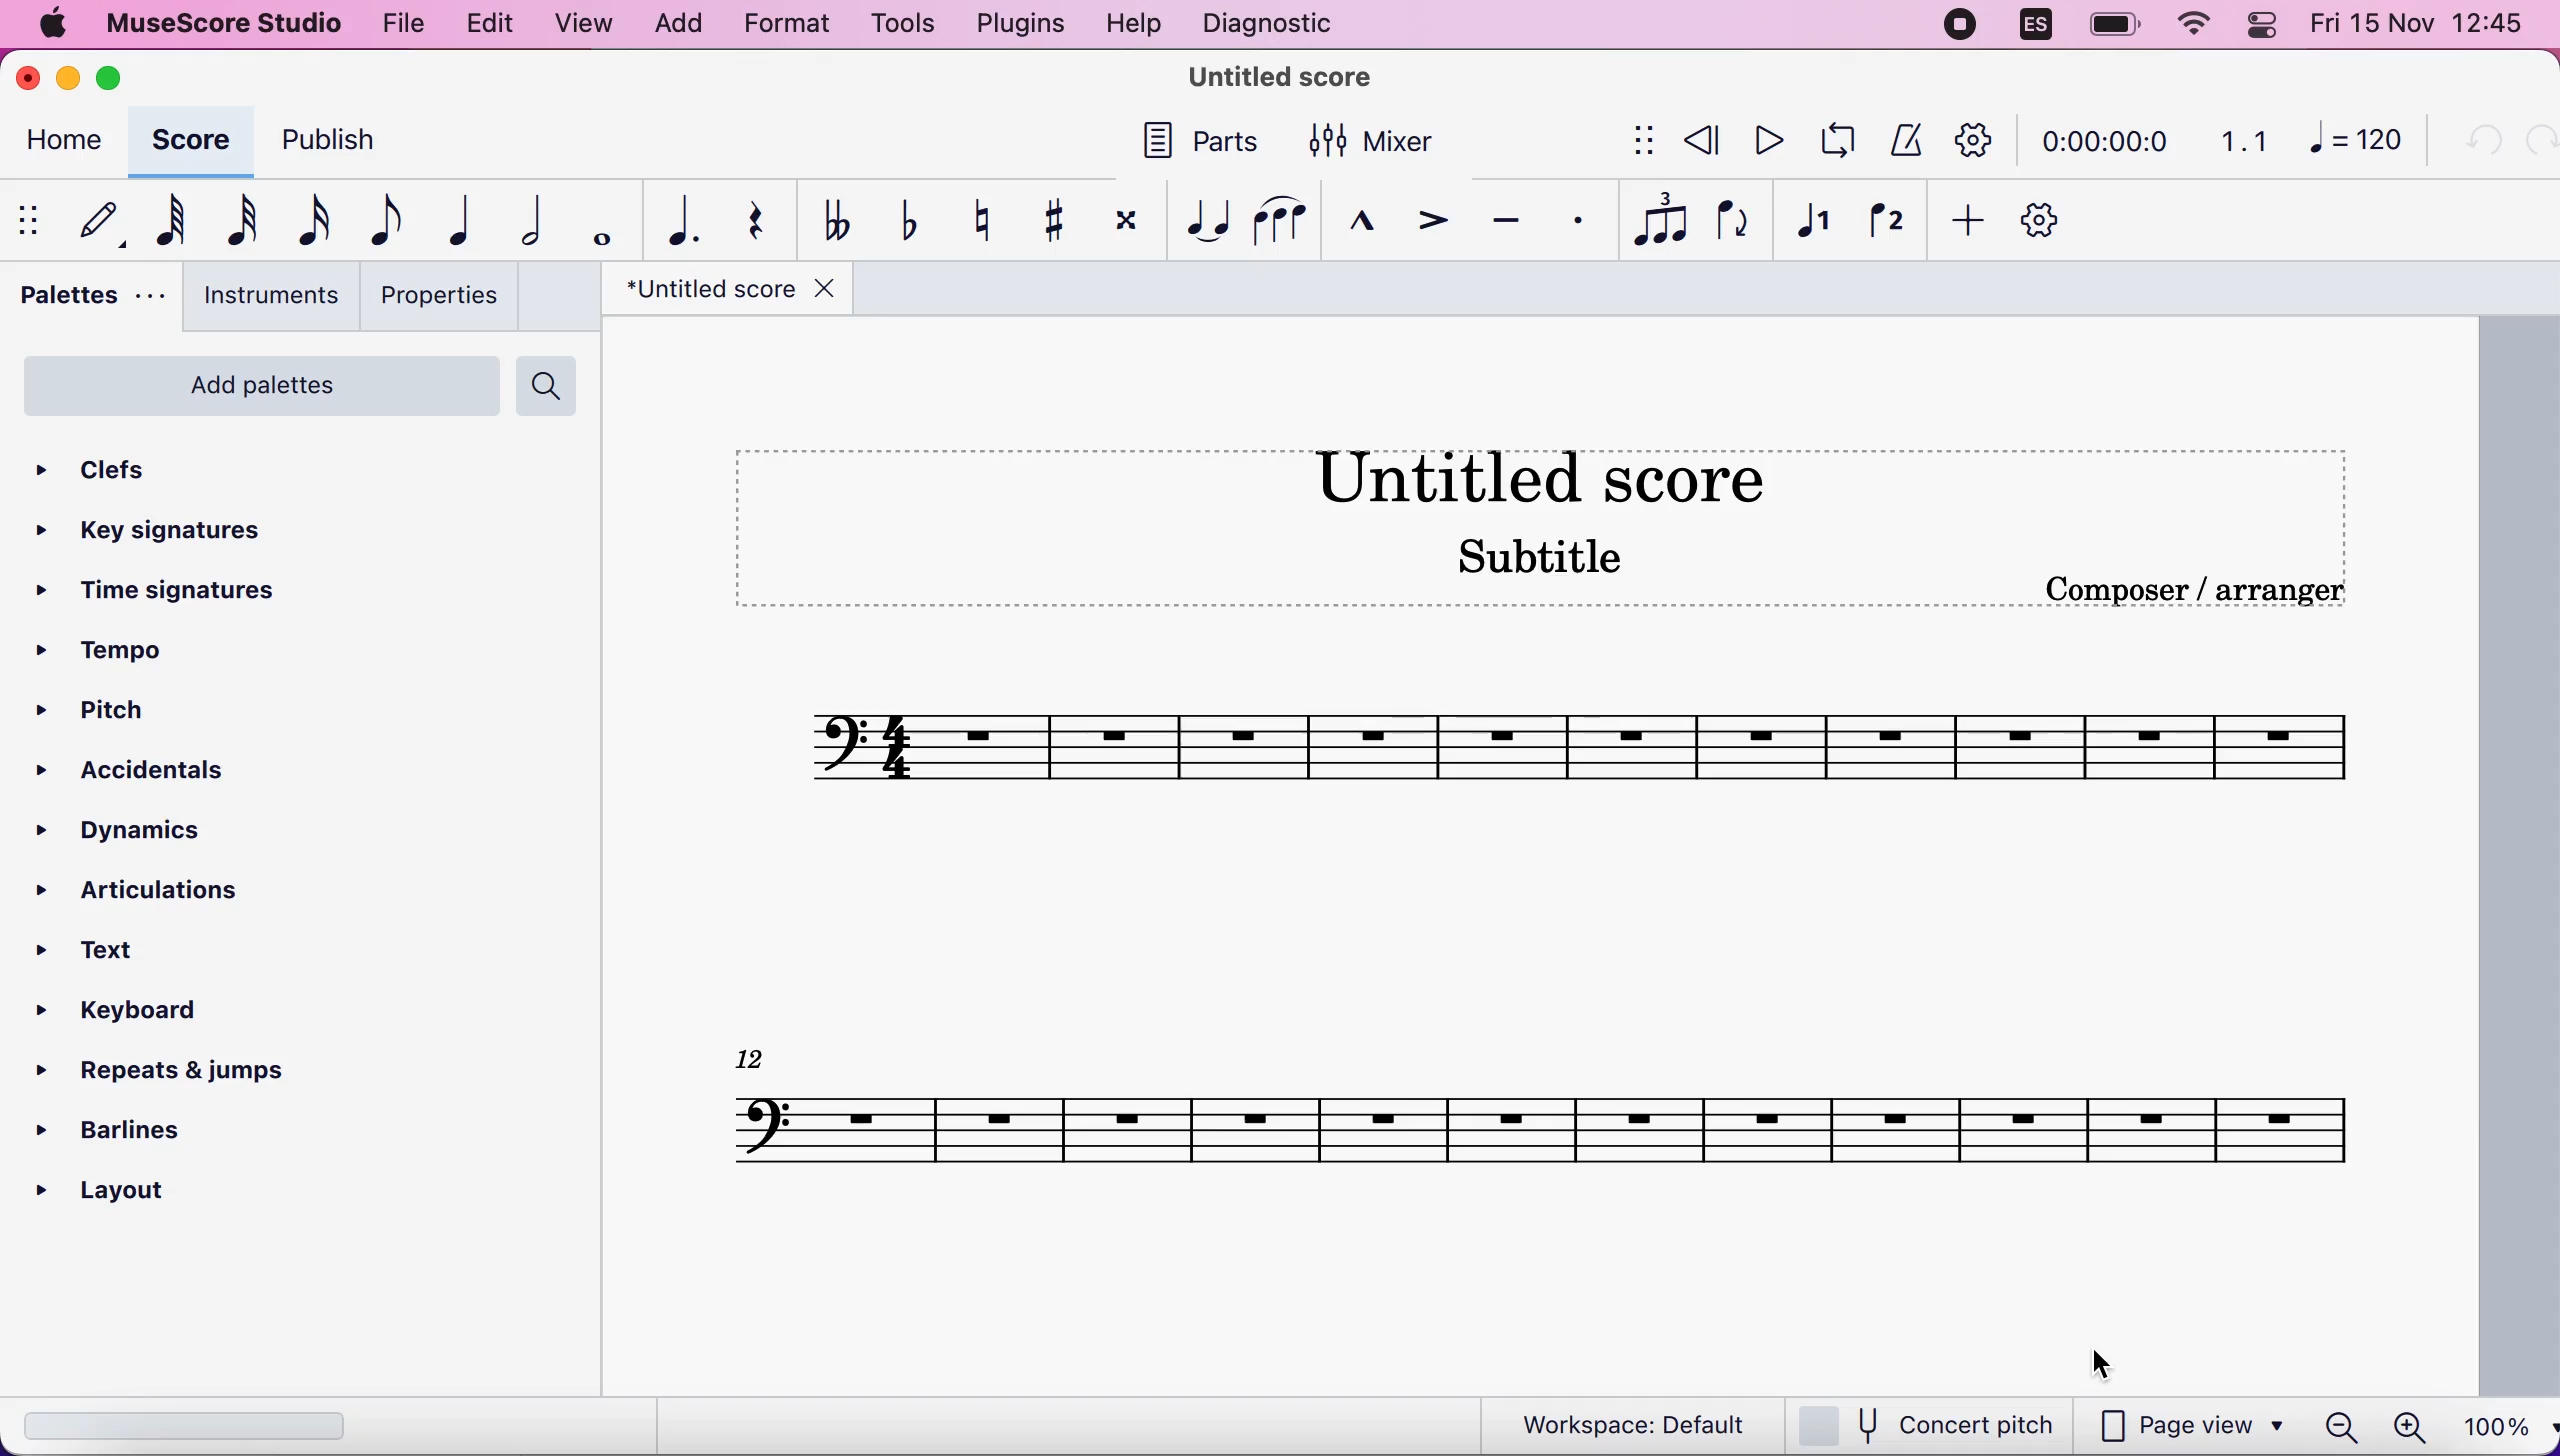  I want to click on panel control, so click(2266, 26).